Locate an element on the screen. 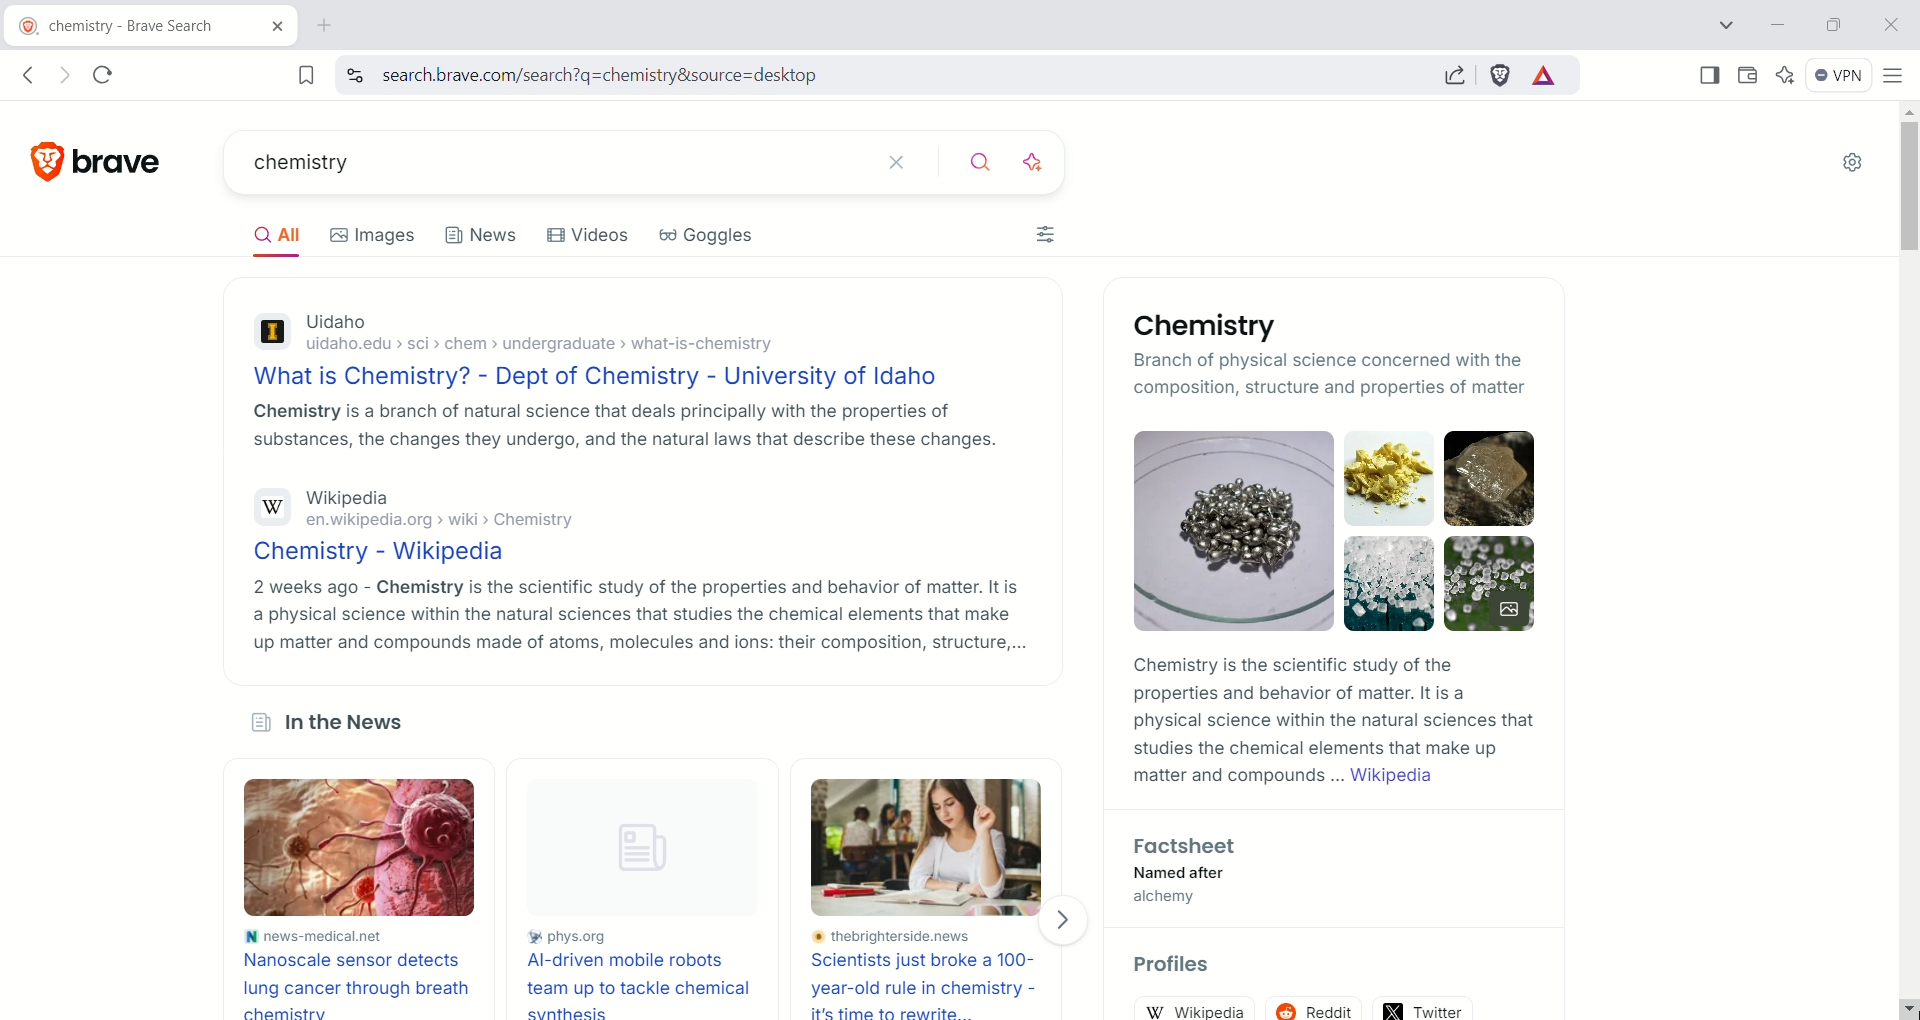  brave shield is located at coordinates (1501, 75).